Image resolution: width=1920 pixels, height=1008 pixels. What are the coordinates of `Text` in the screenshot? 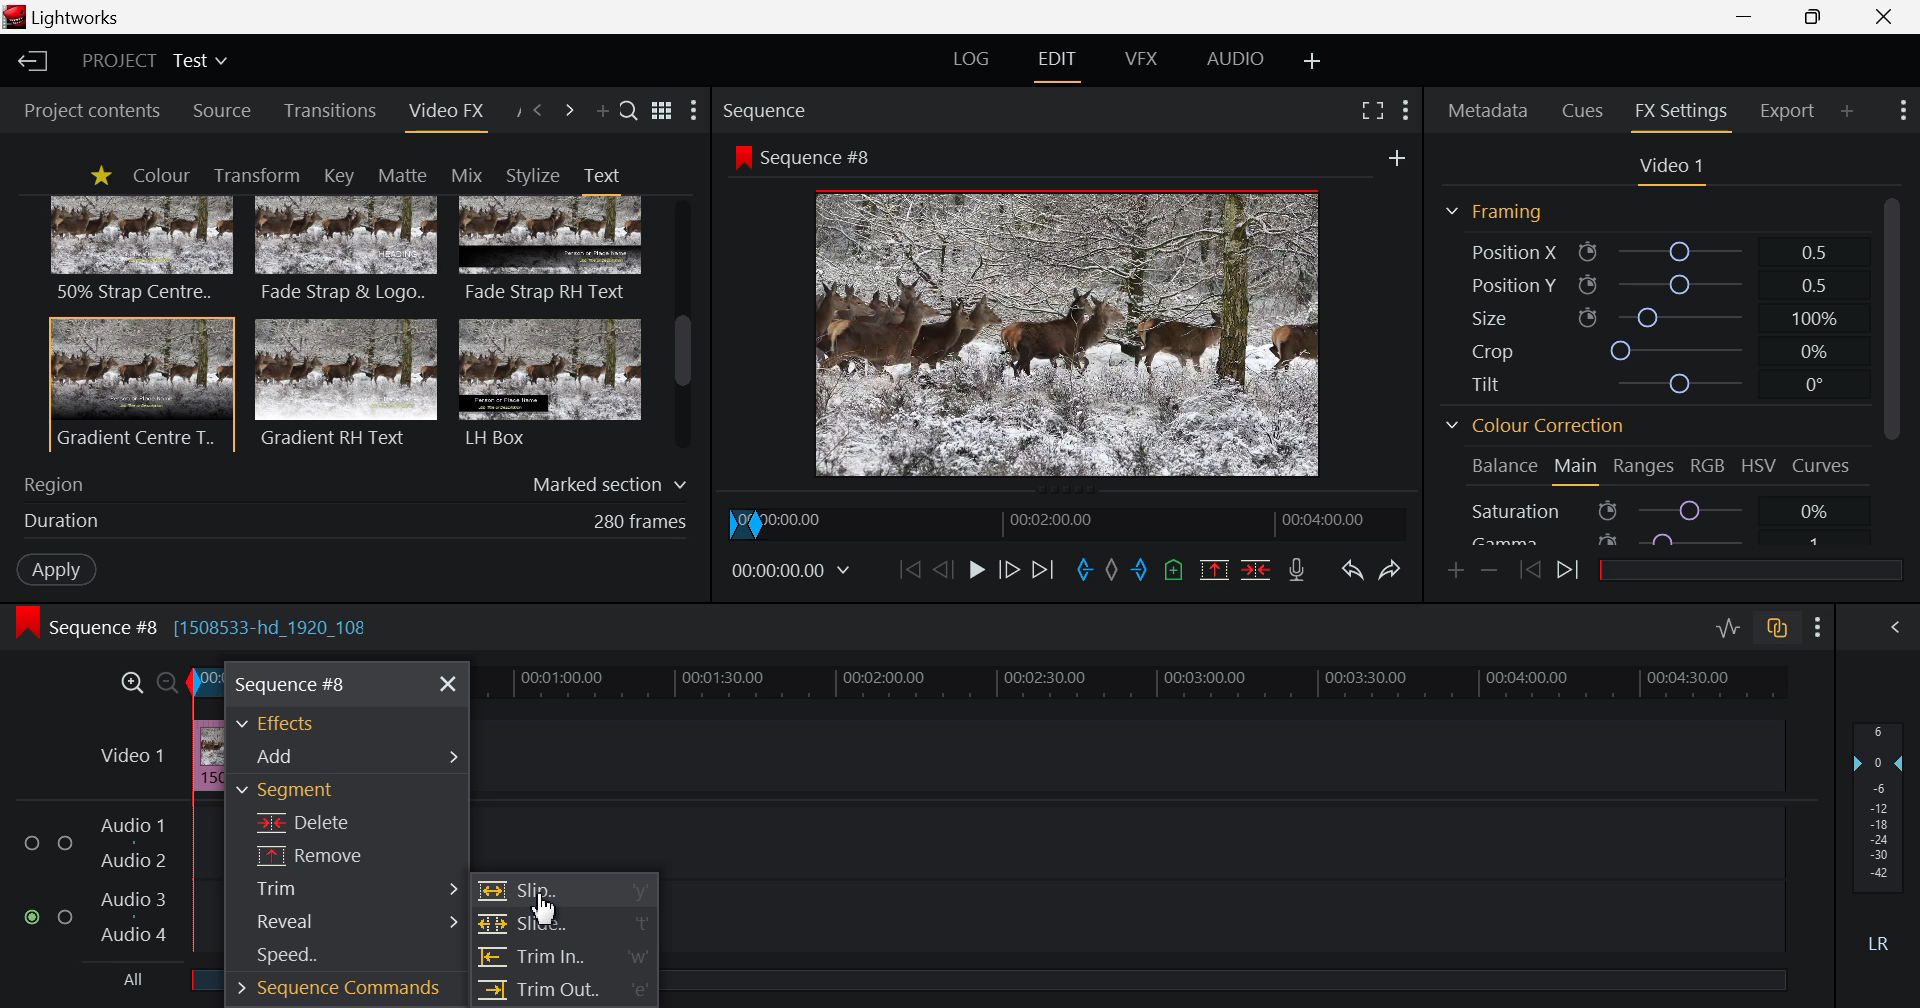 It's located at (601, 175).